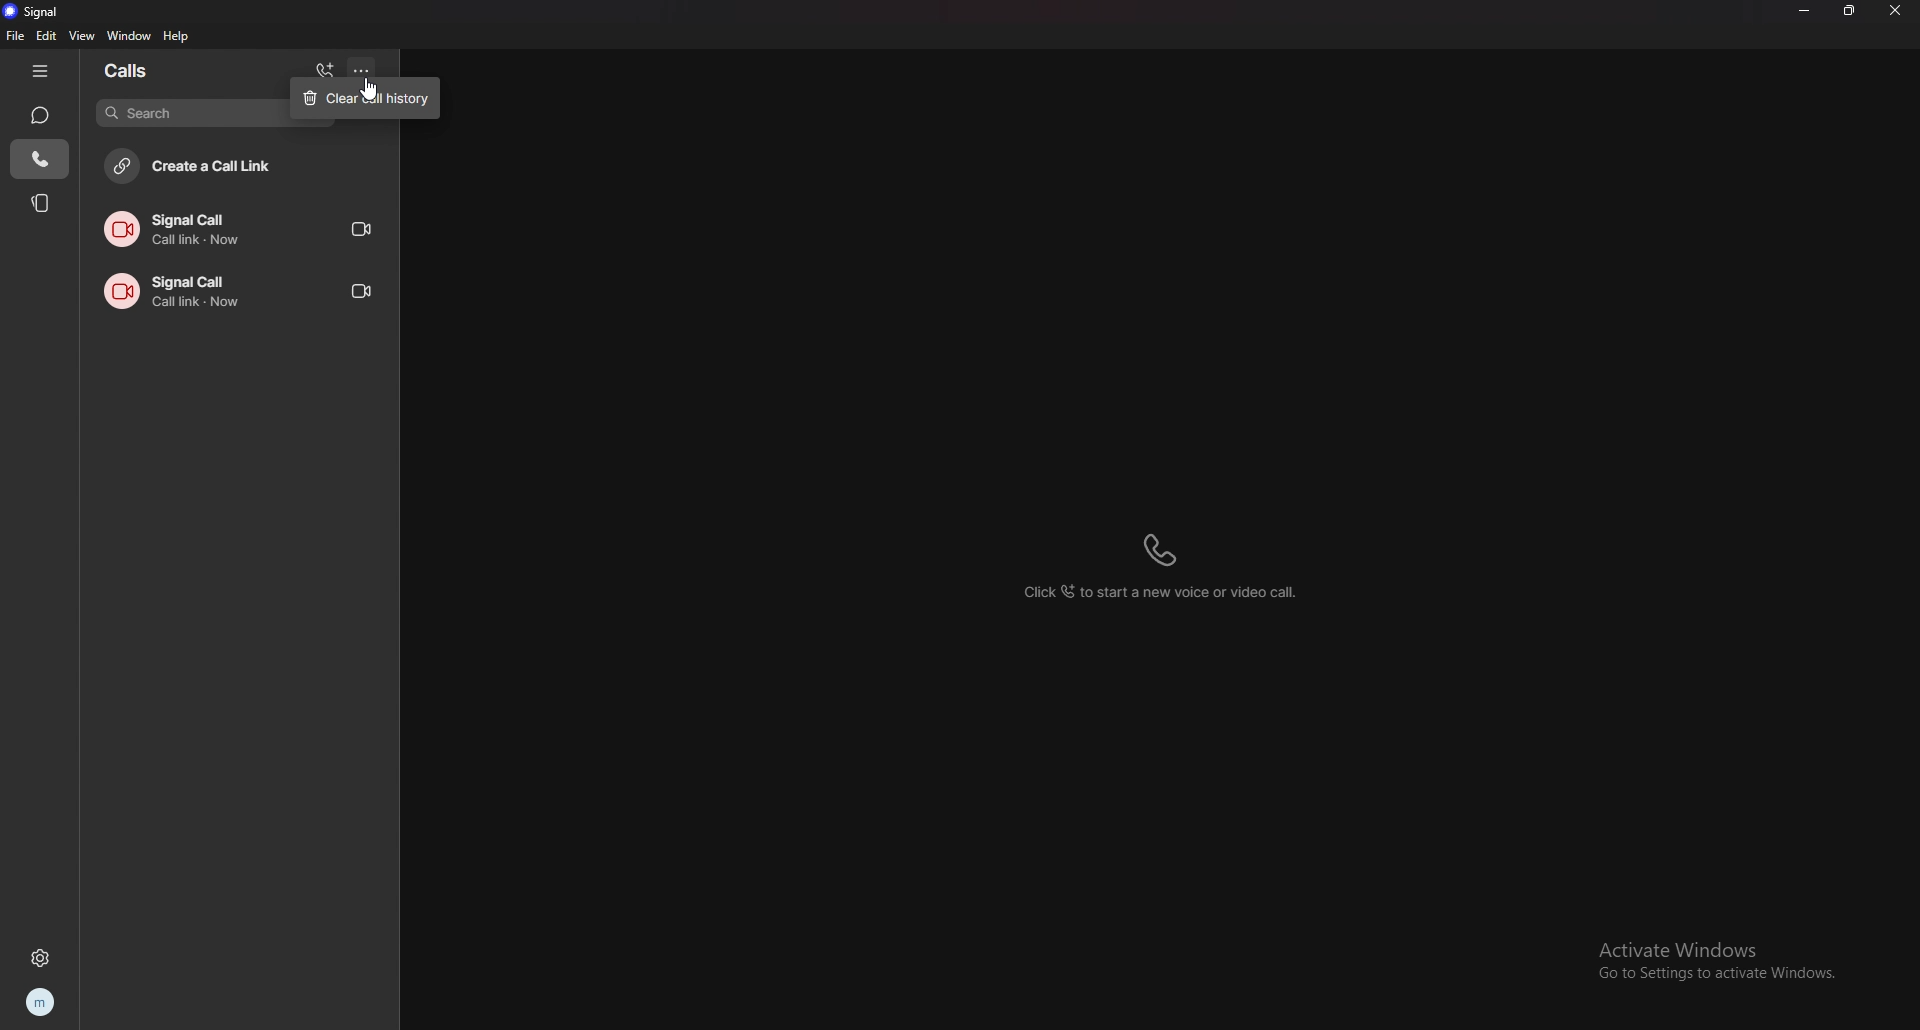  I want to click on search, so click(192, 113).